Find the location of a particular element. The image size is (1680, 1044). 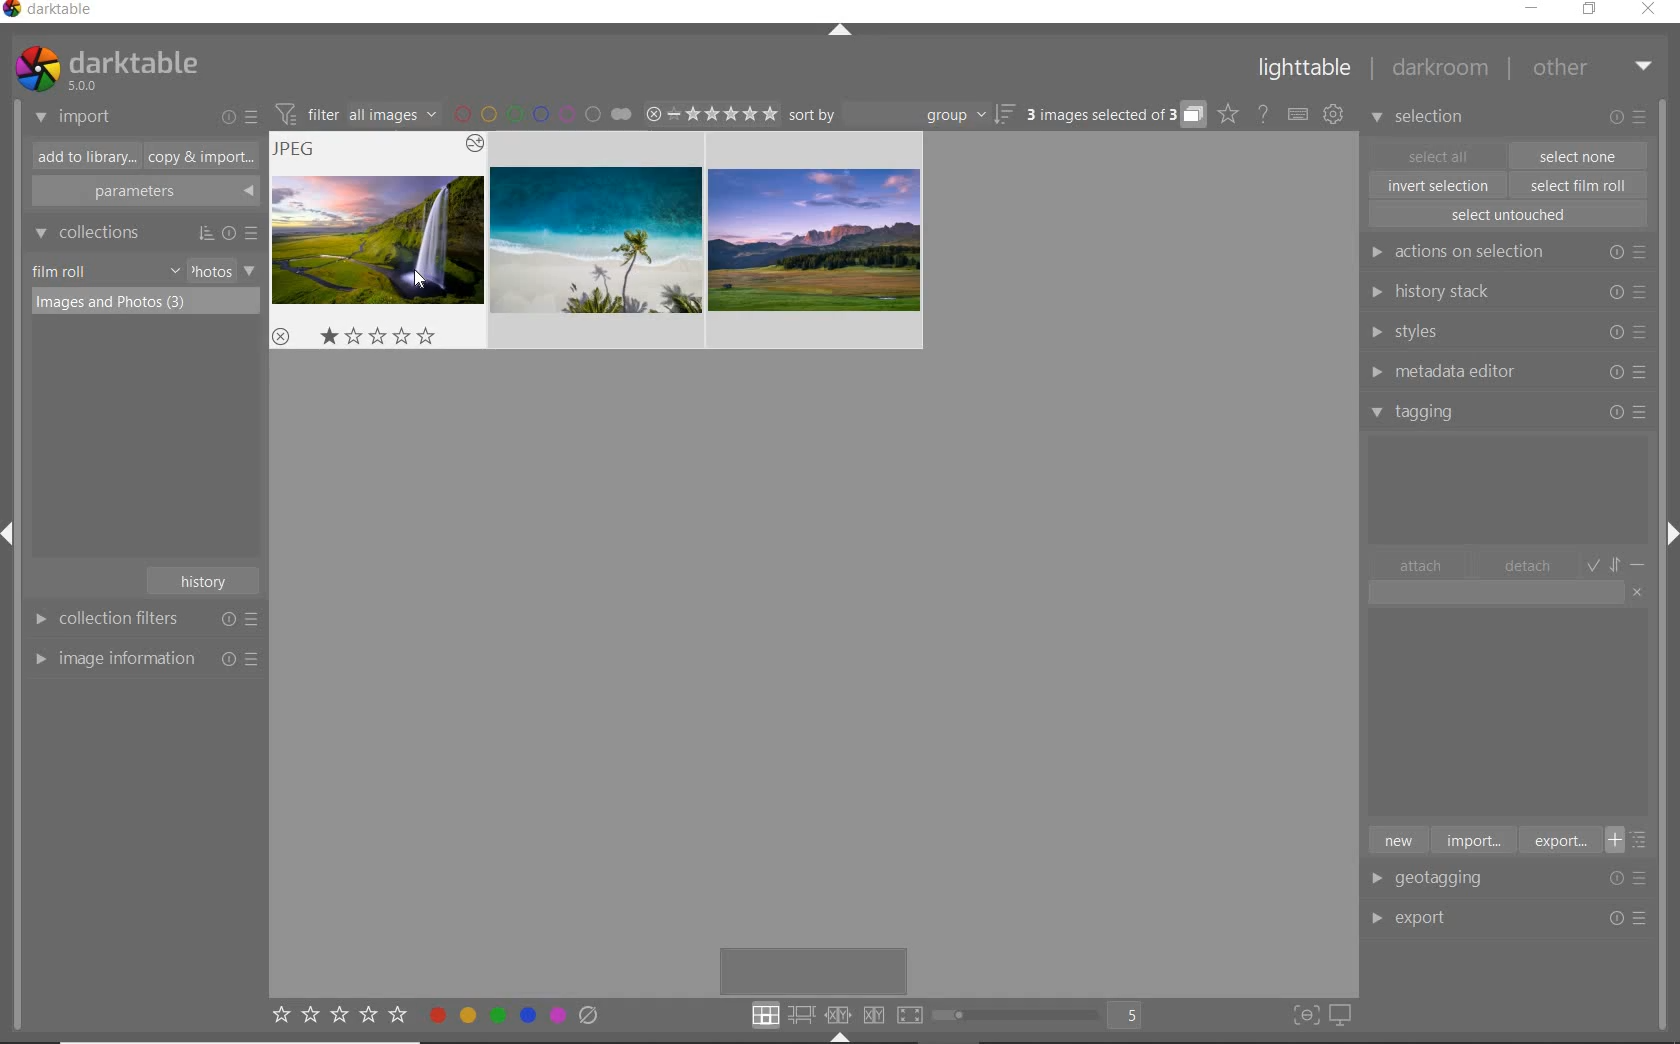

expand/collapse is located at coordinates (841, 33).